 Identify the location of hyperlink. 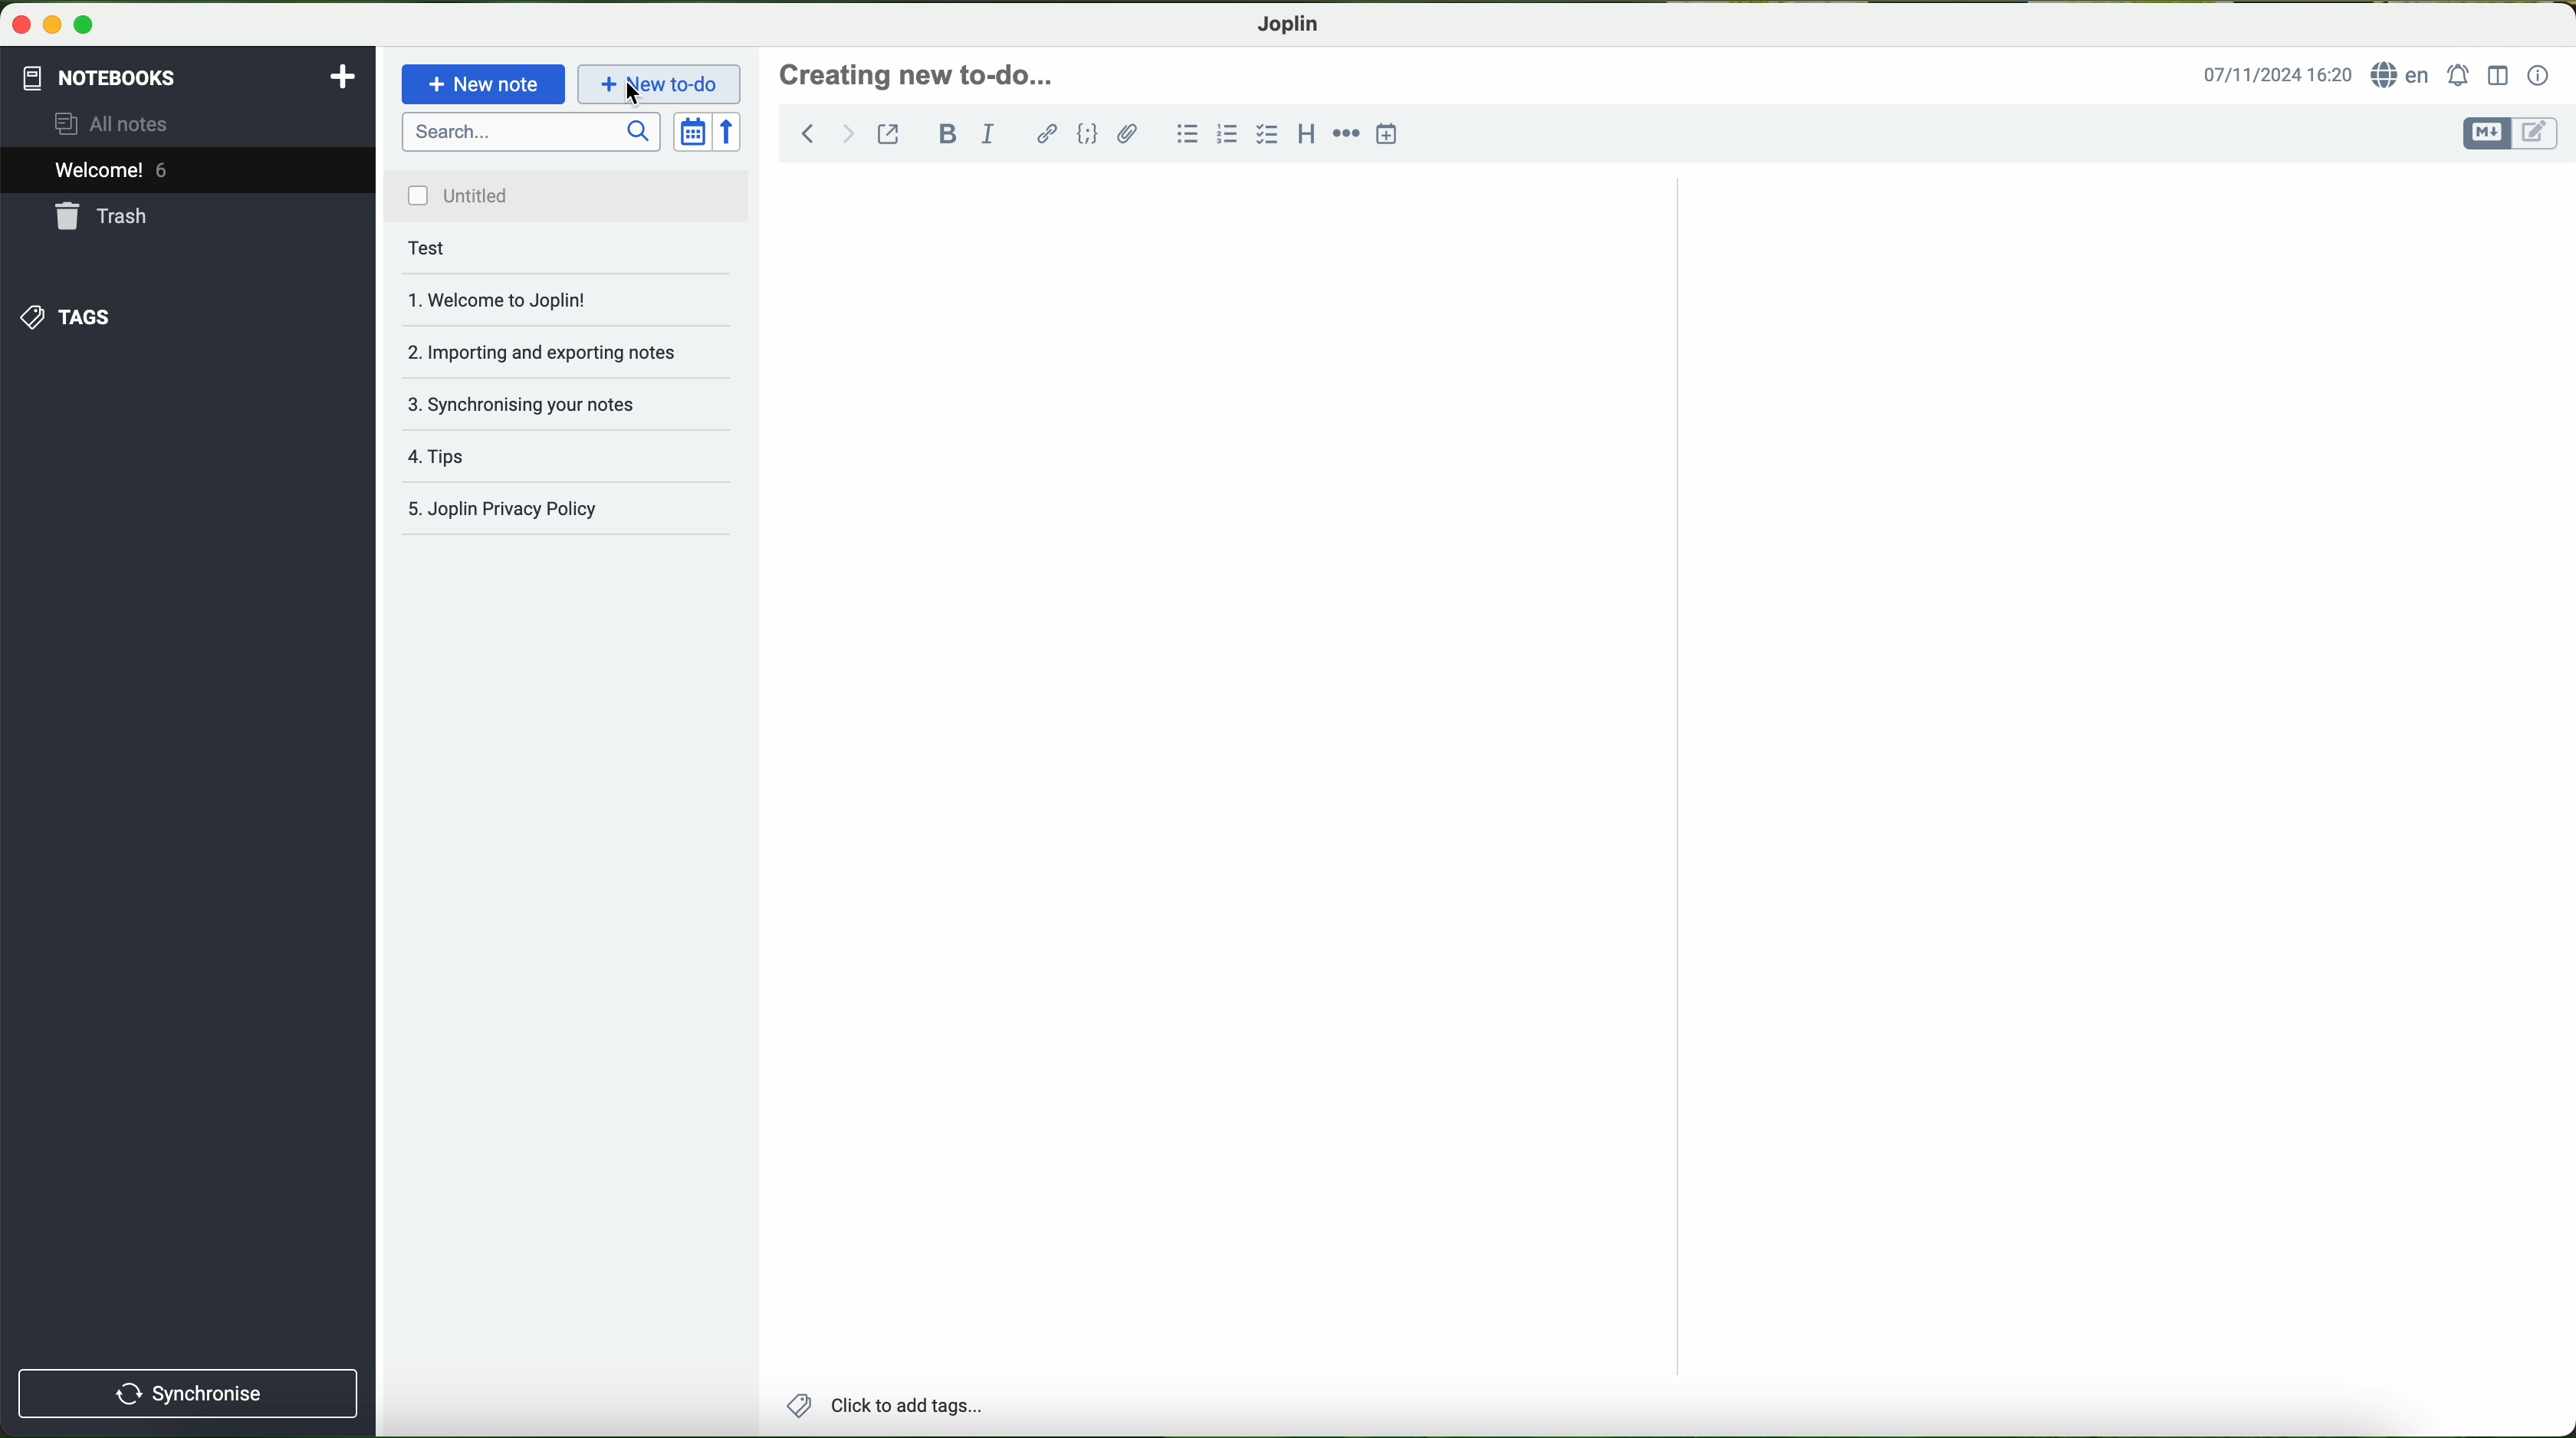
(1042, 135).